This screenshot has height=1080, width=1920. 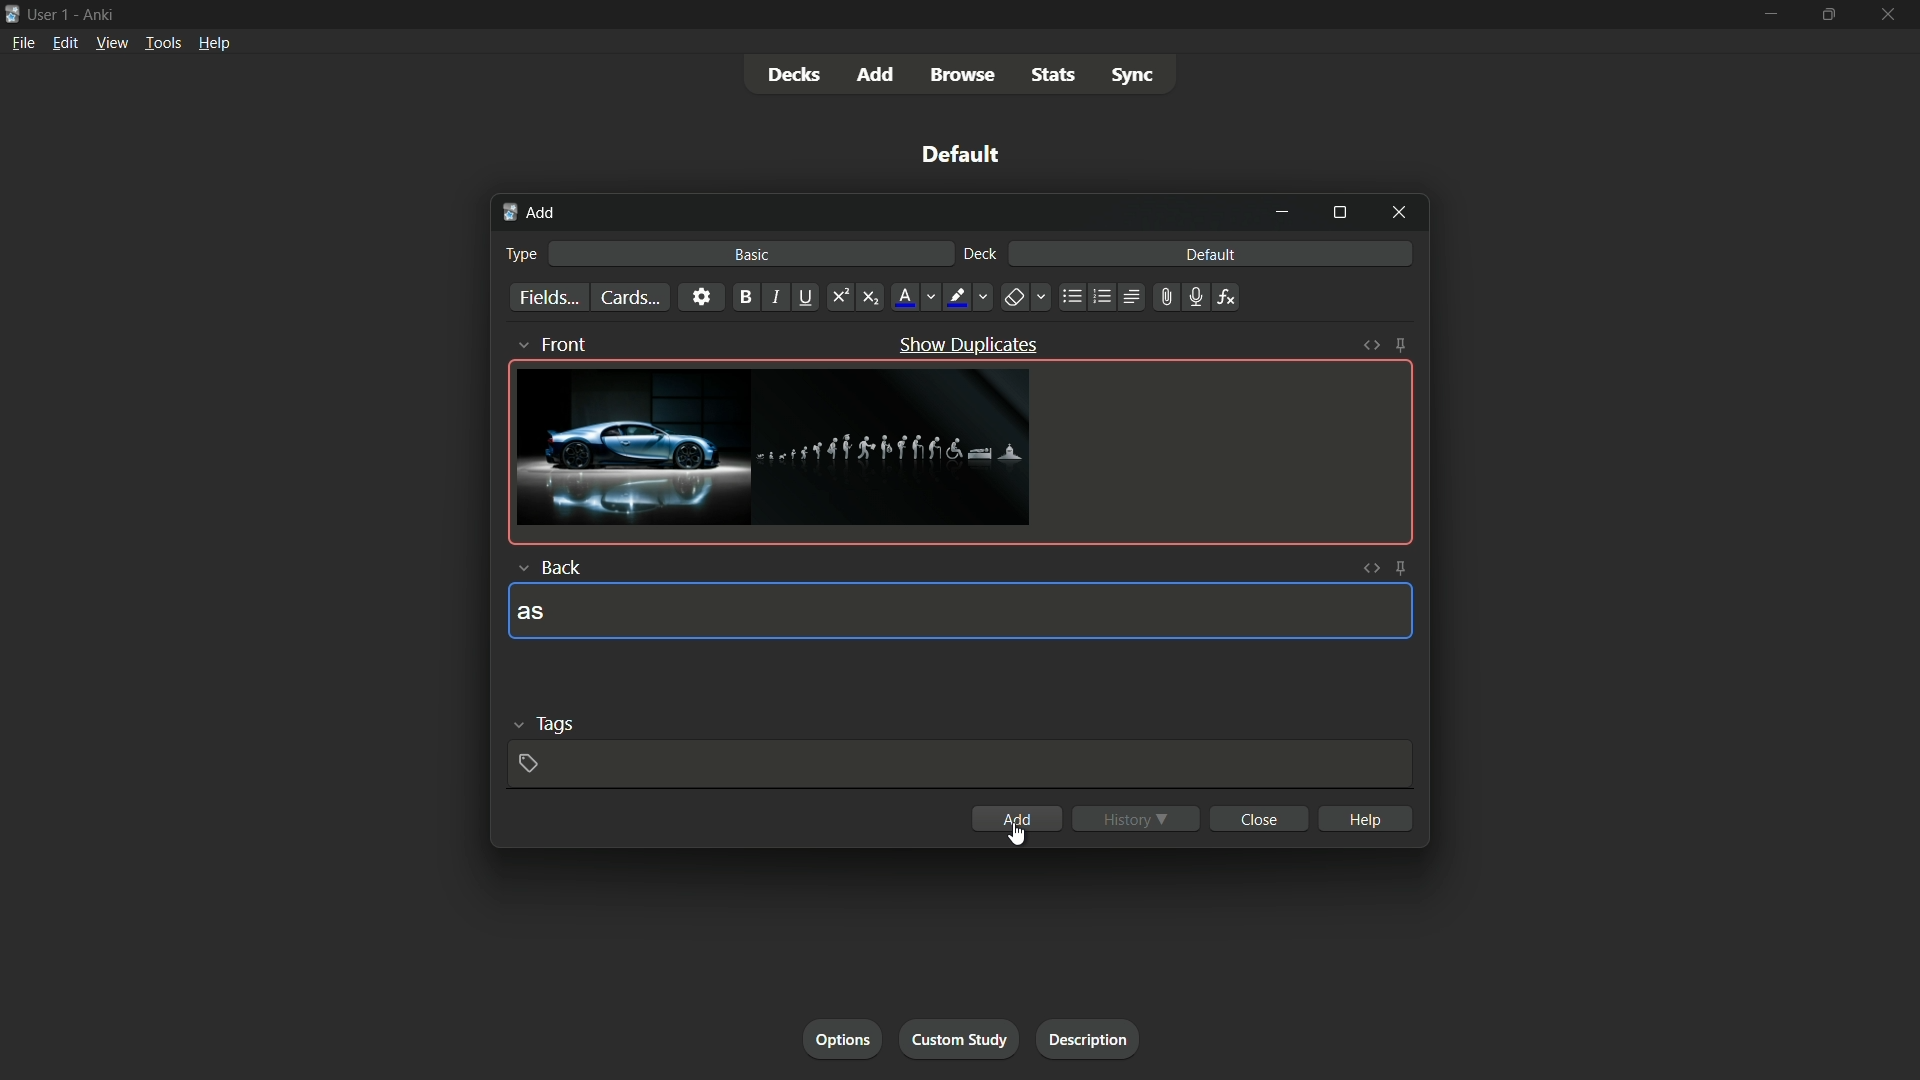 I want to click on toggle sticky, so click(x=1403, y=567).